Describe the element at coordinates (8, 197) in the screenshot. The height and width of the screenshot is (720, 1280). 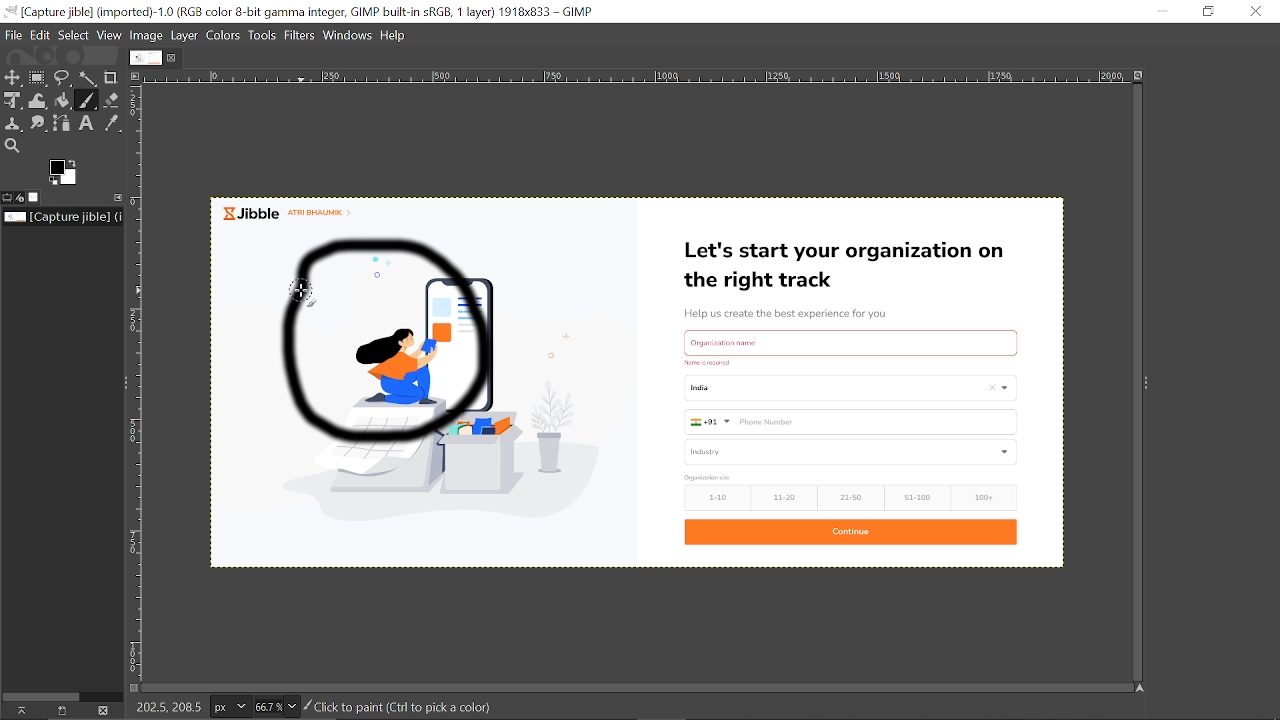
I see `Tool options` at that location.